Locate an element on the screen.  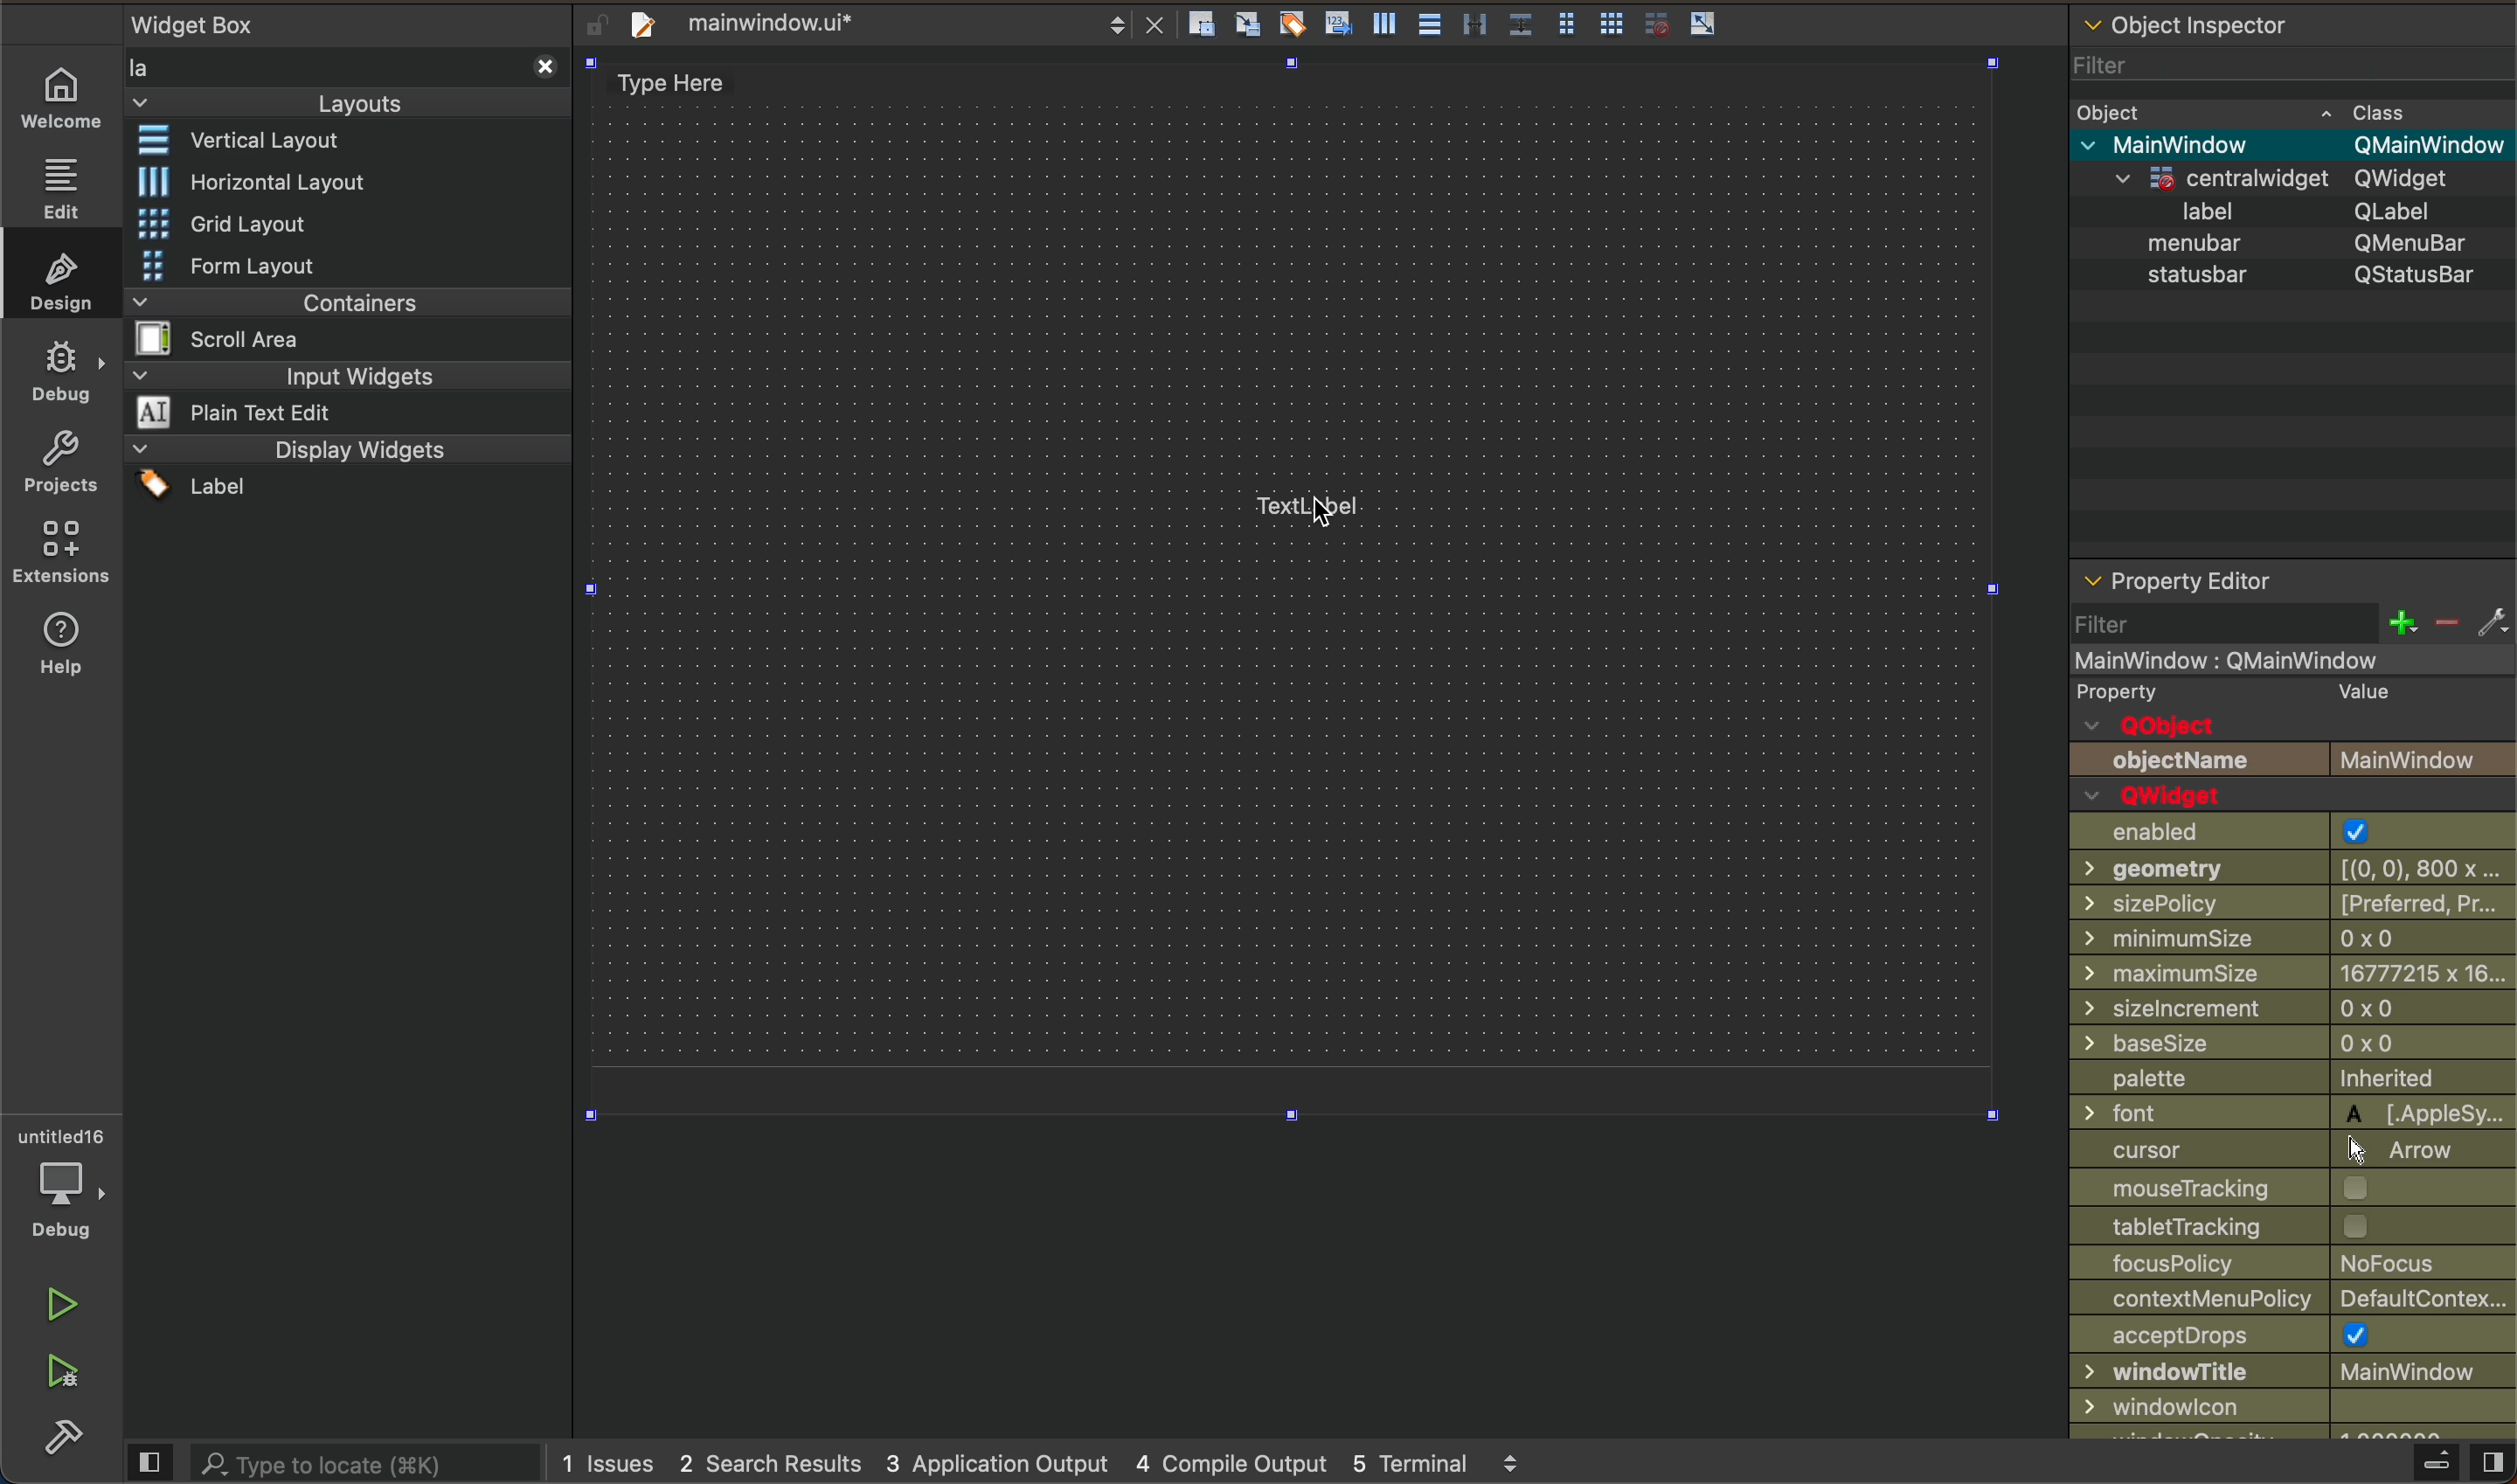
cursor is located at coordinates (1306, 527).